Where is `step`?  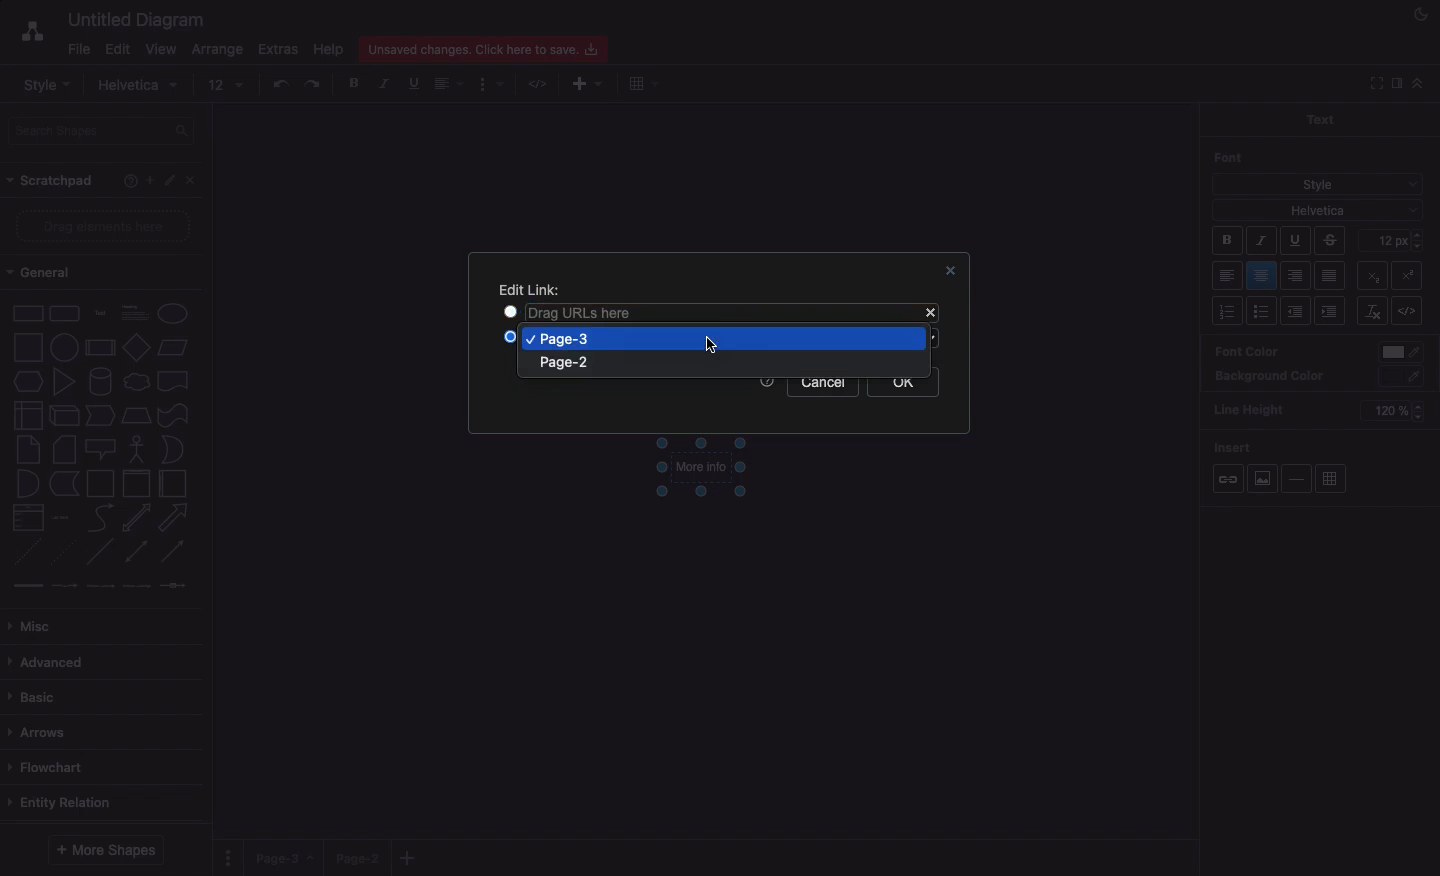 step is located at coordinates (100, 415).